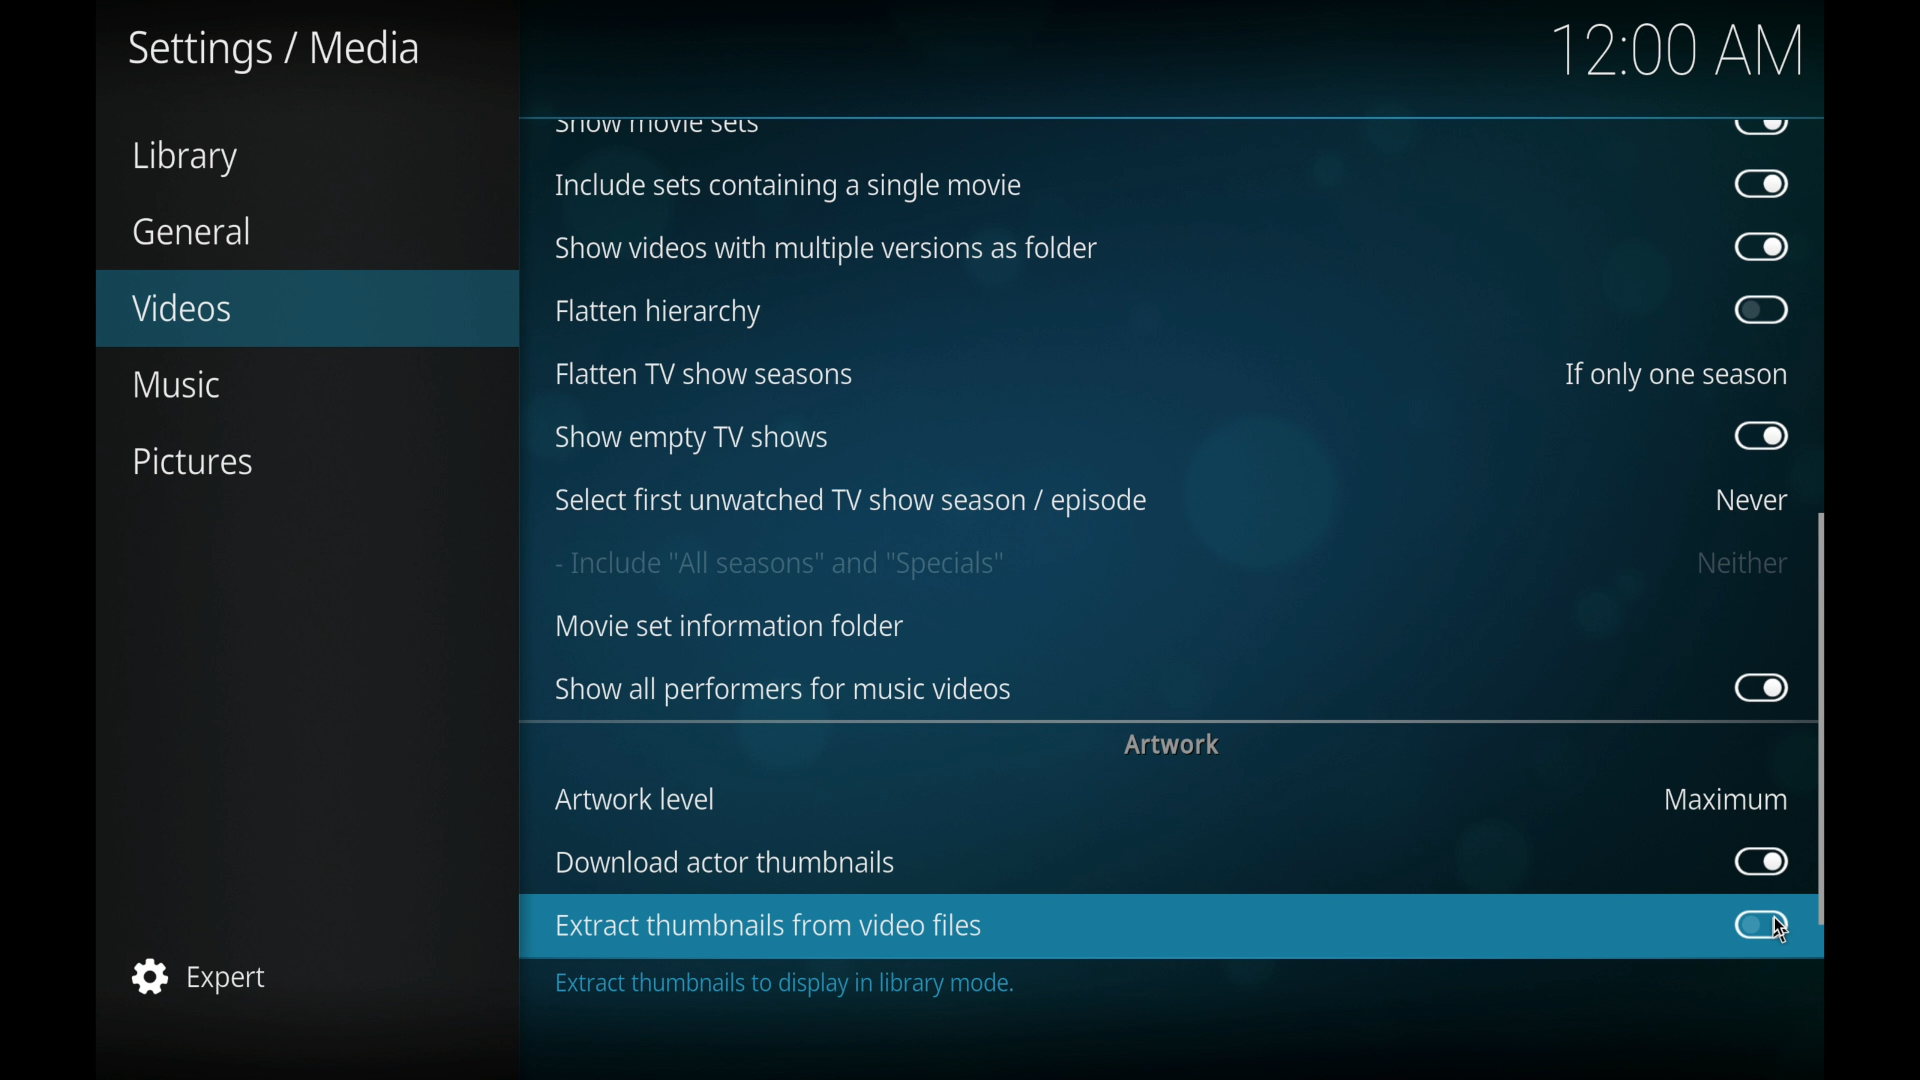  I want to click on include sets containing a single movie, so click(788, 186).